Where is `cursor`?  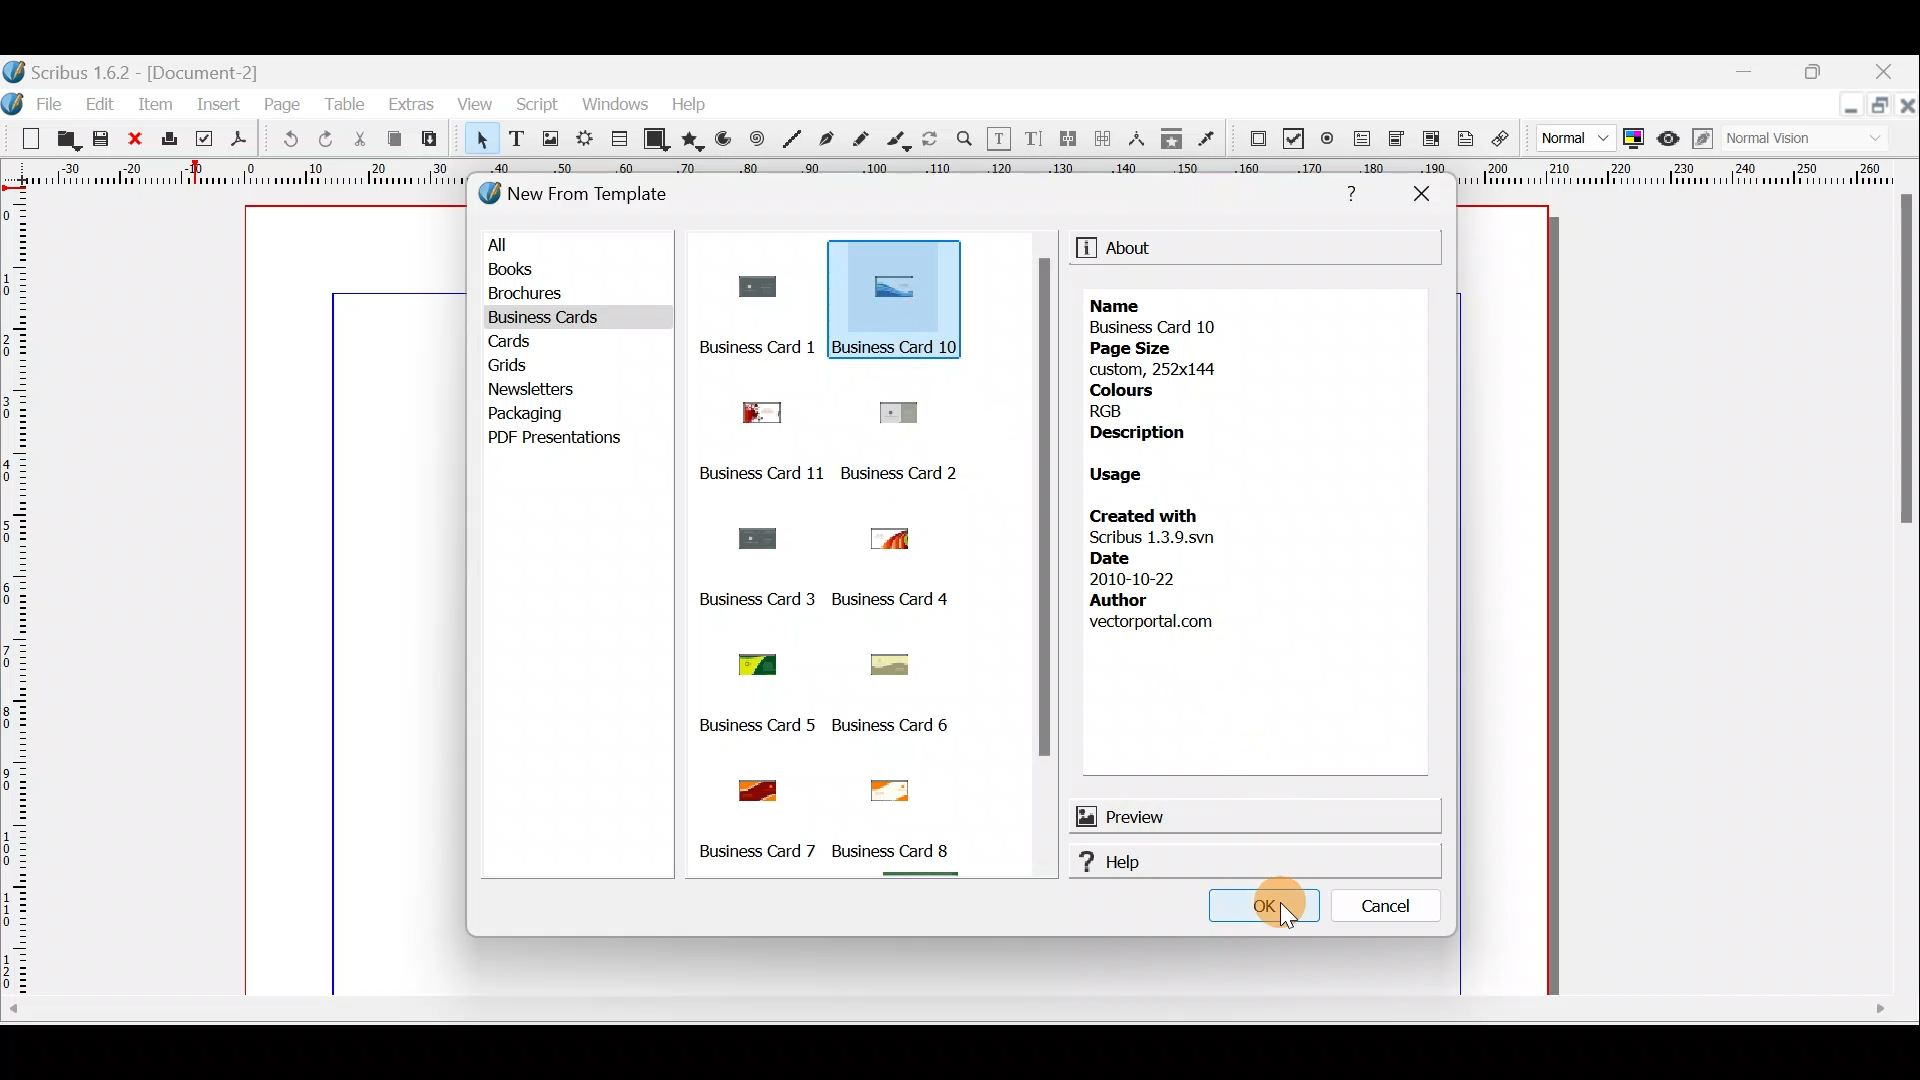
cursor is located at coordinates (924, 312).